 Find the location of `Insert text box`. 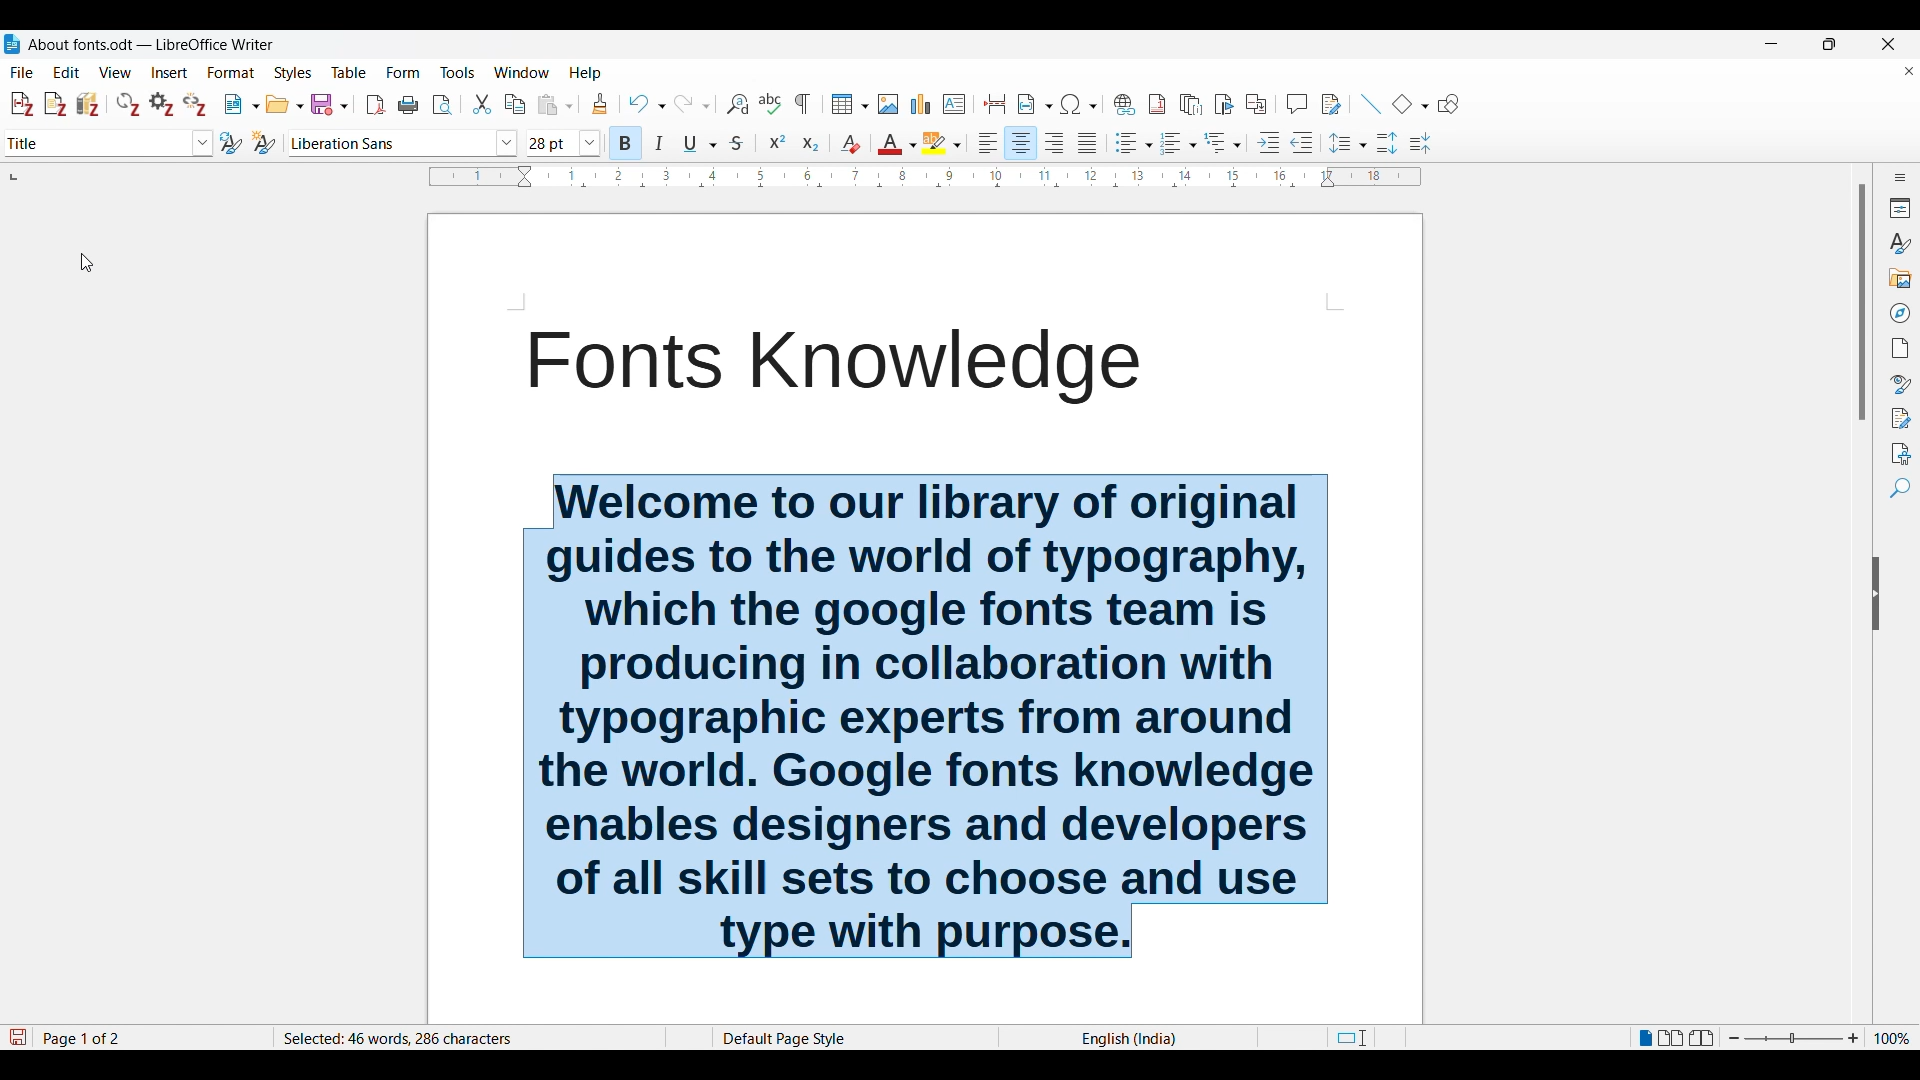

Insert text box is located at coordinates (954, 104).